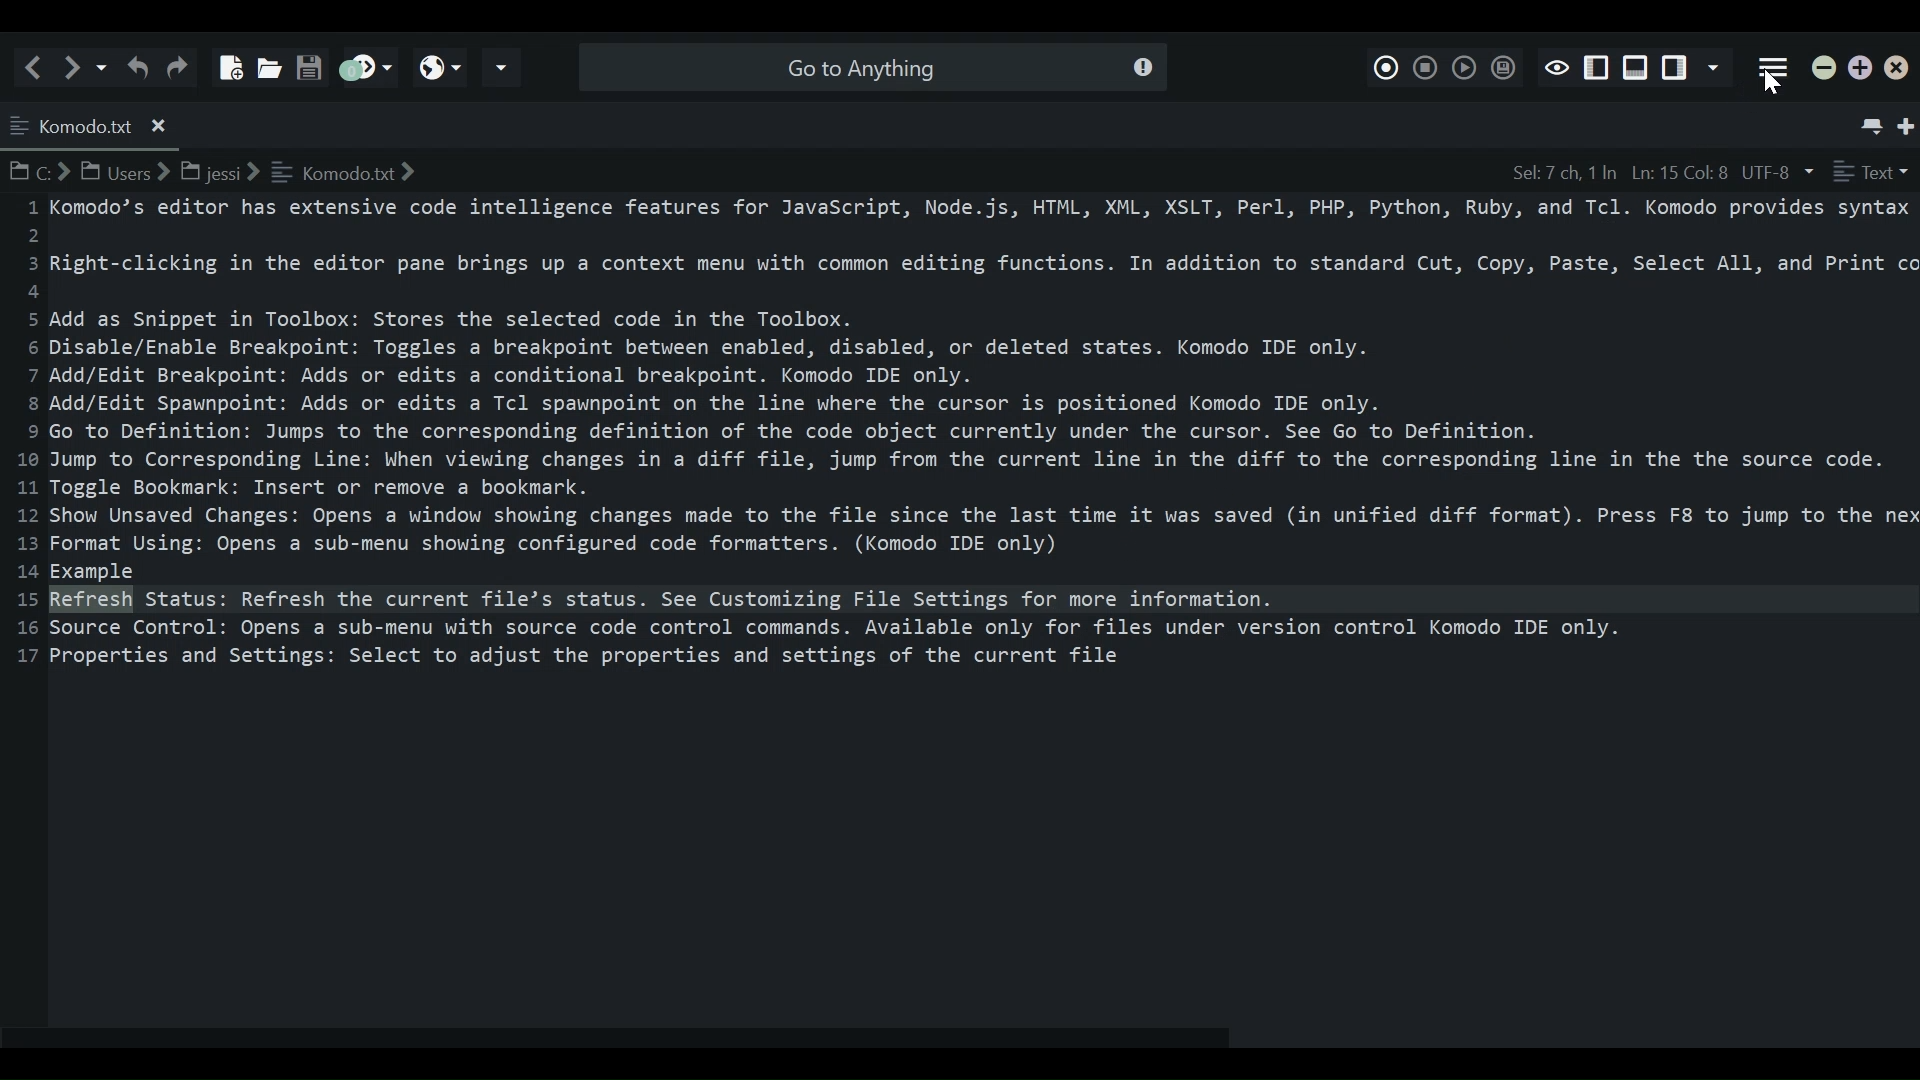  I want to click on File Encoding, so click(1779, 172).